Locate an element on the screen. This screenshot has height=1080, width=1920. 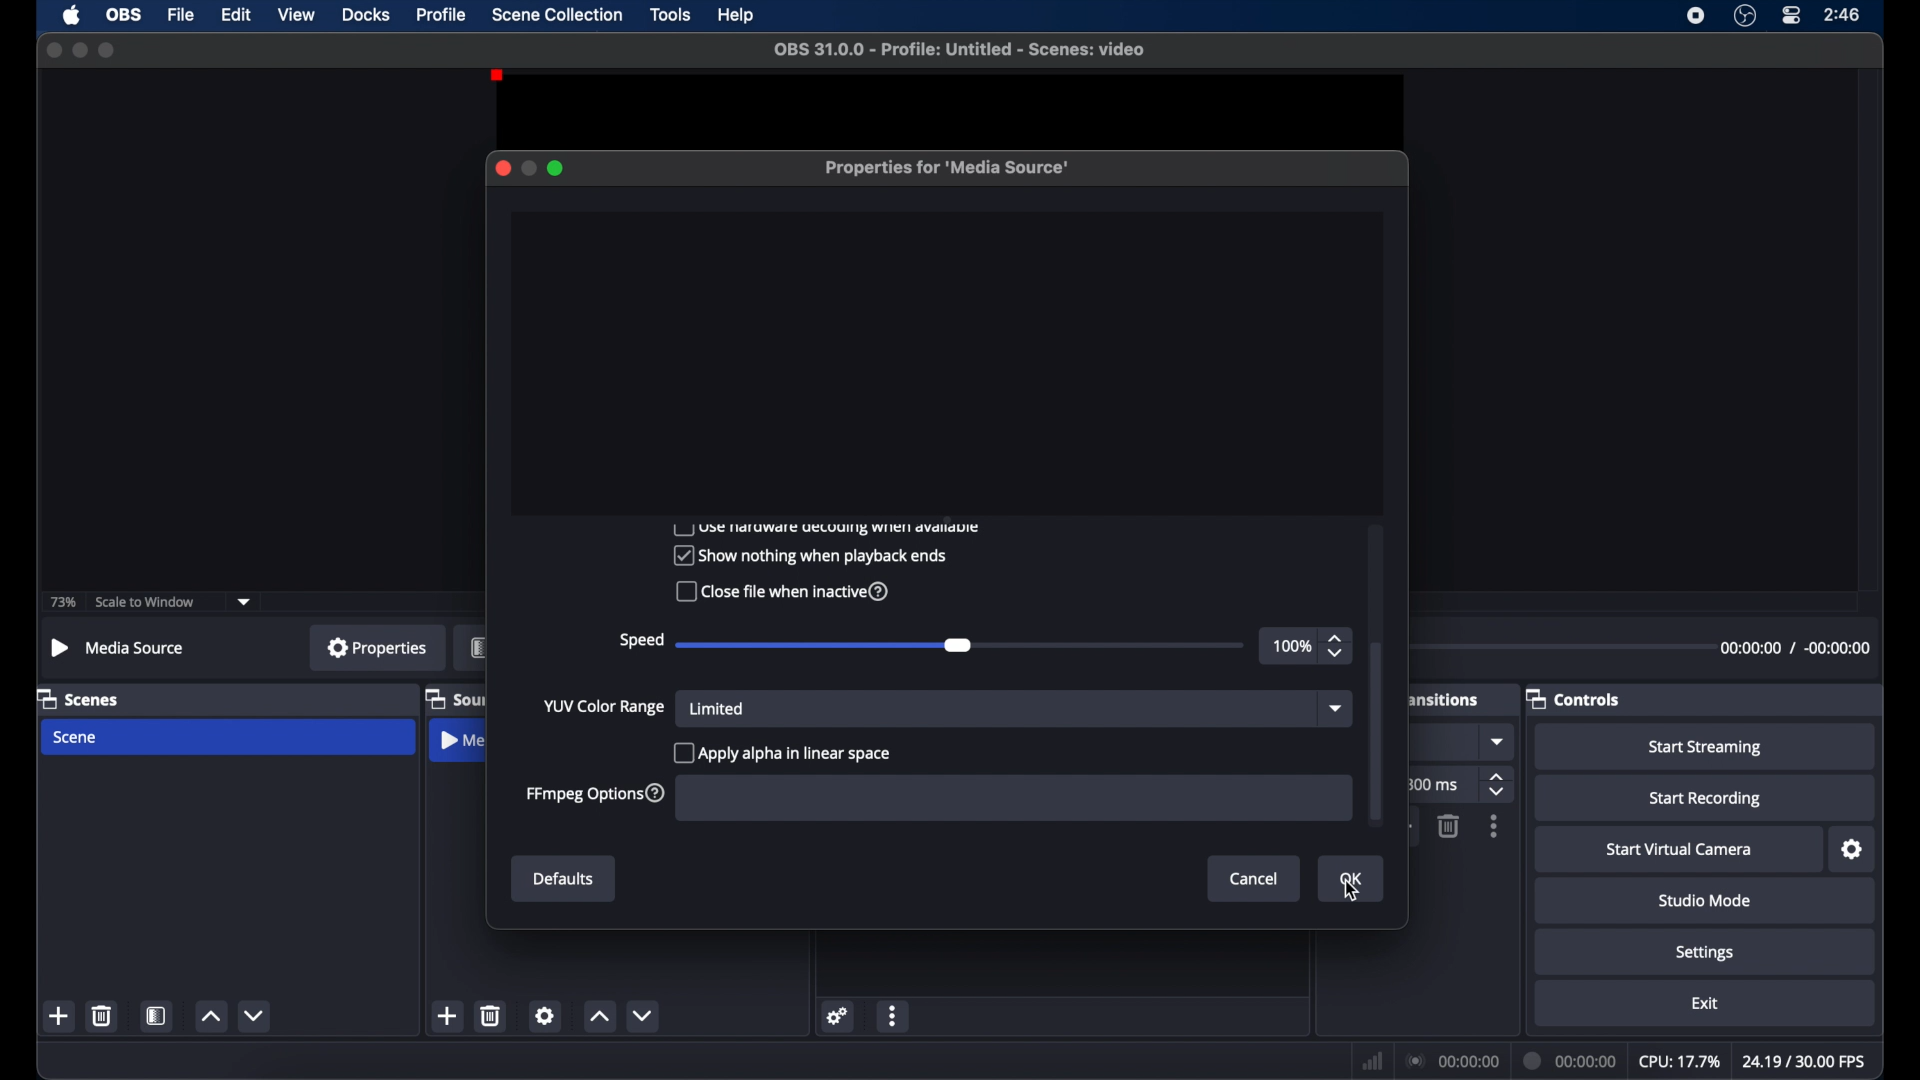
delete is located at coordinates (492, 1015).